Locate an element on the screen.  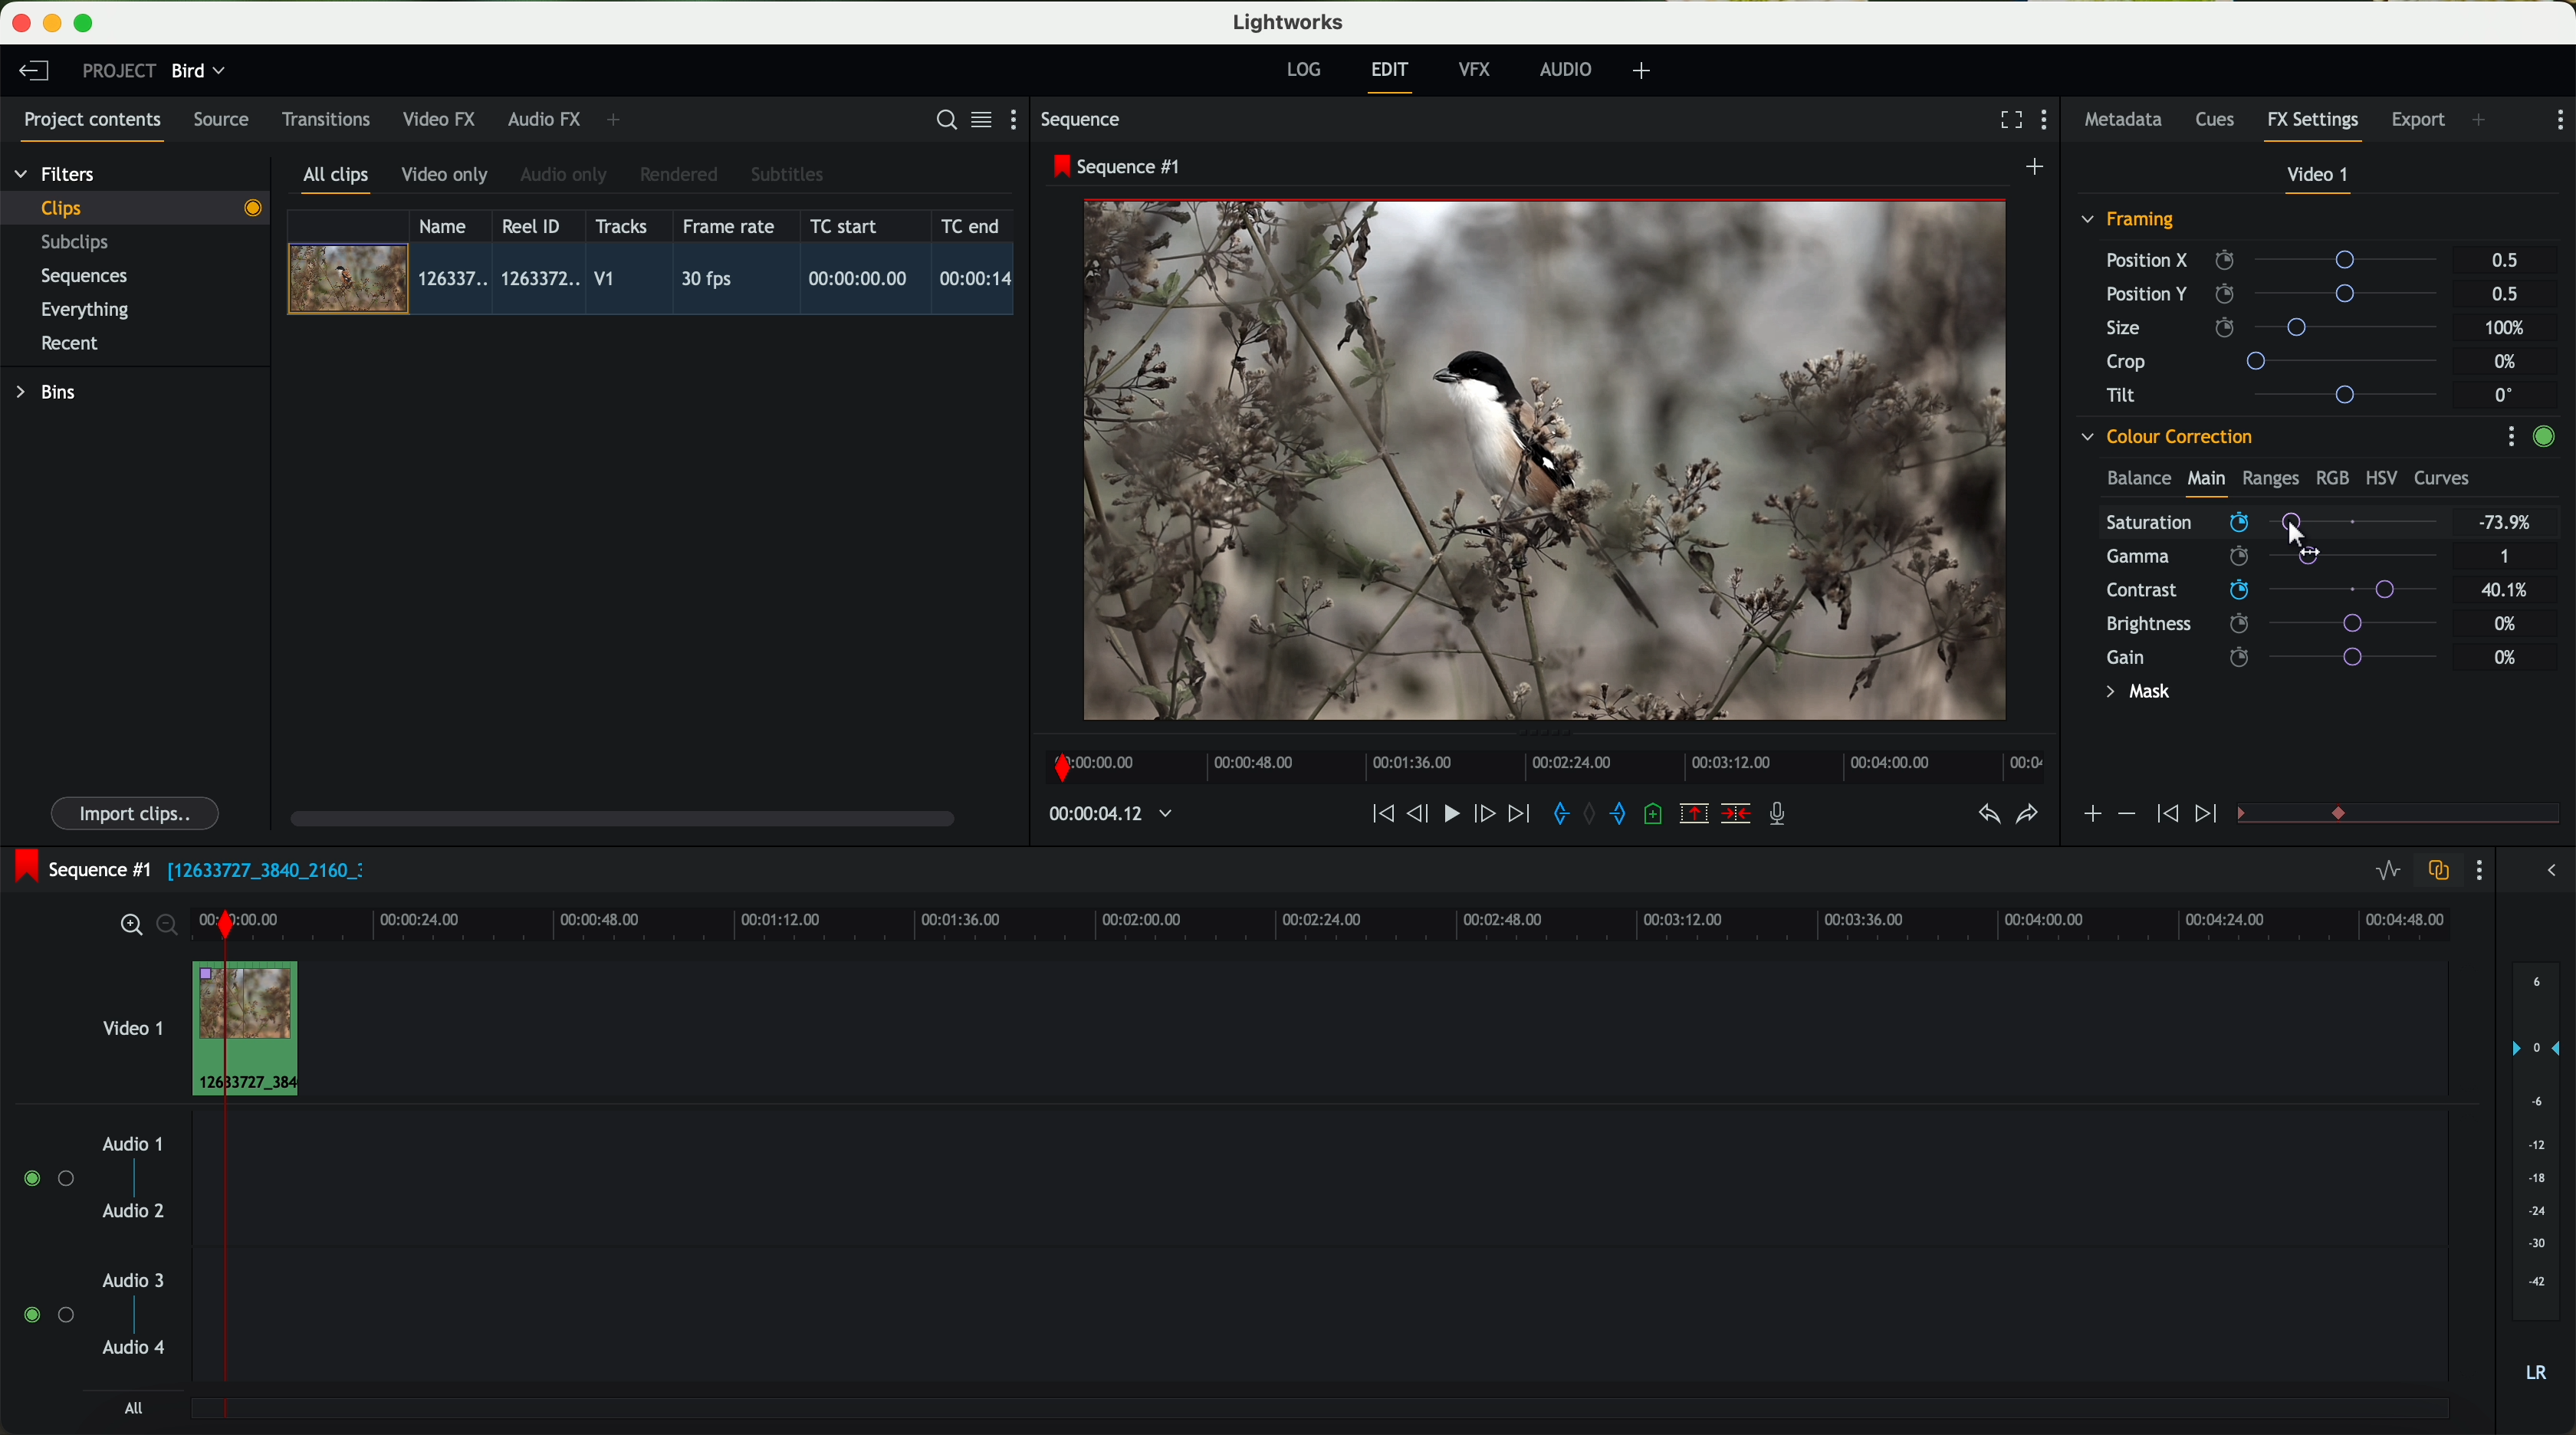
0% is located at coordinates (2506, 621).